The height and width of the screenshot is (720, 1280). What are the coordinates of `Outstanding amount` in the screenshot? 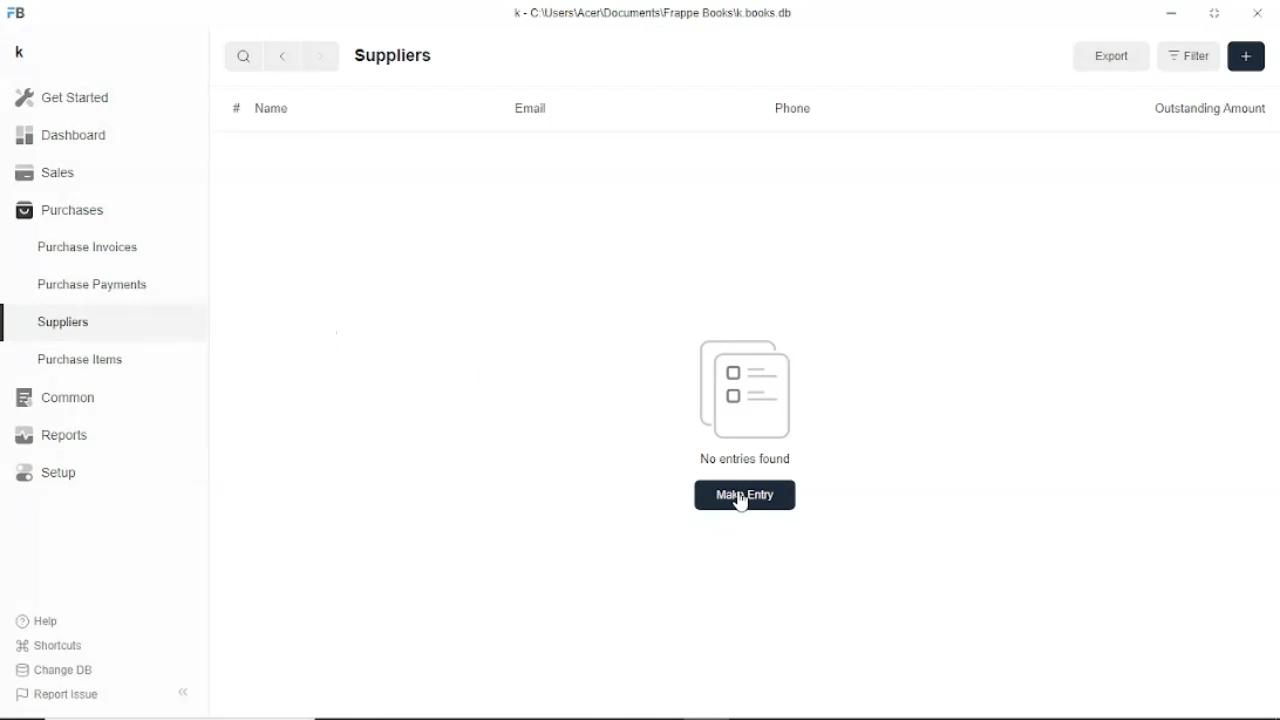 It's located at (1211, 109).